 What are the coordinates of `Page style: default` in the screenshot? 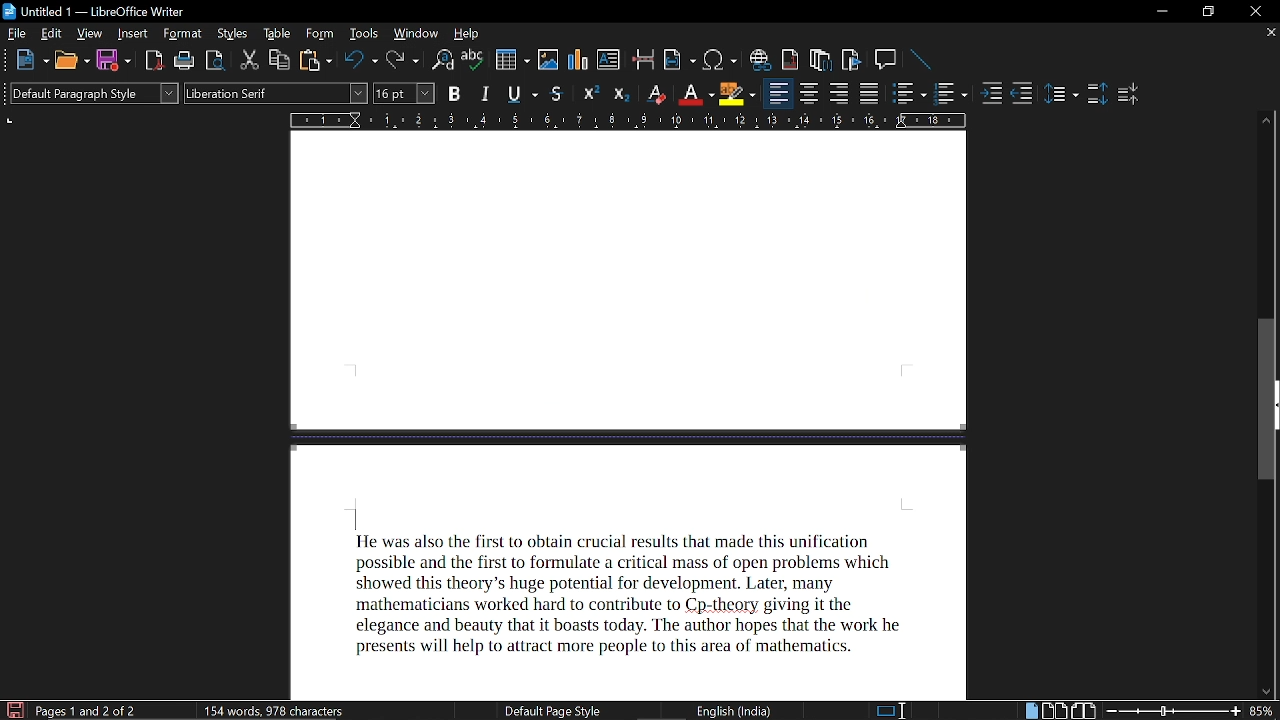 It's located at (544, 710).